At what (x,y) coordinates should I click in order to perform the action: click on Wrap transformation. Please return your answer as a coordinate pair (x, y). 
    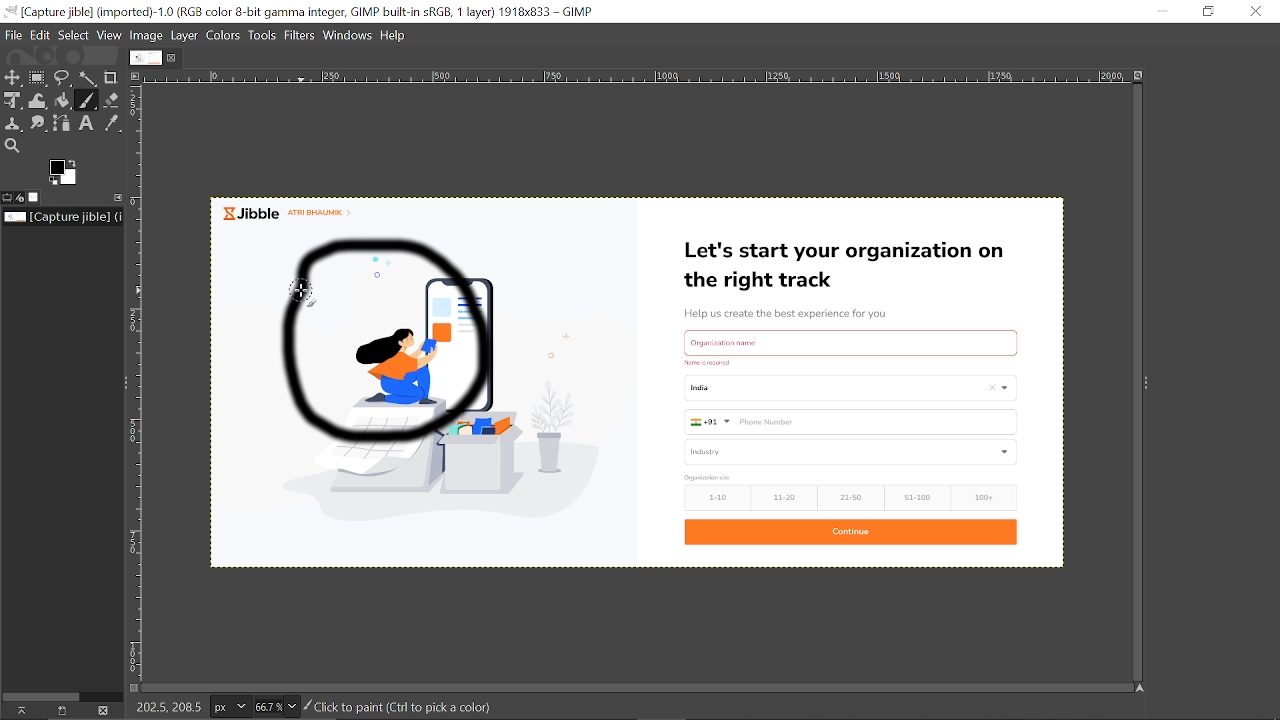
    Looking at the image, I should click on (39, 100).